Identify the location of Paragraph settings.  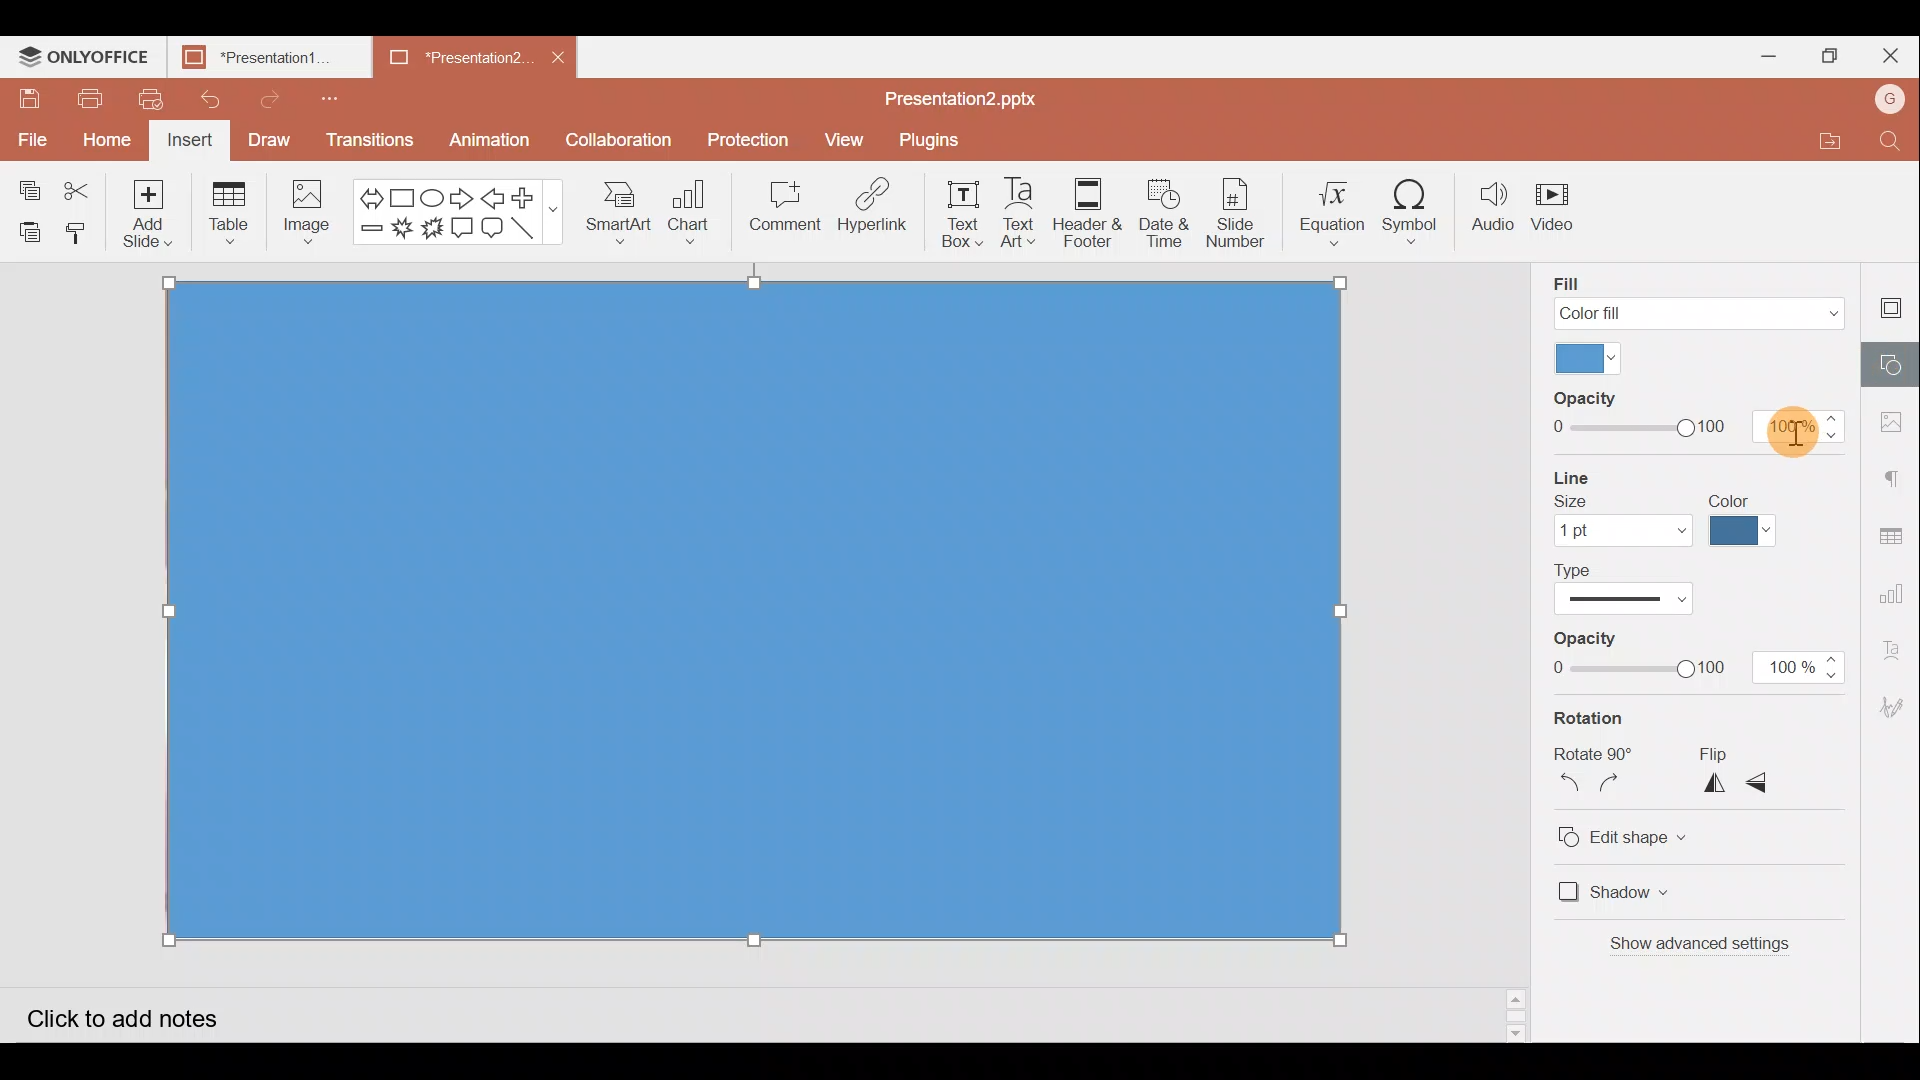
(1900, 471).